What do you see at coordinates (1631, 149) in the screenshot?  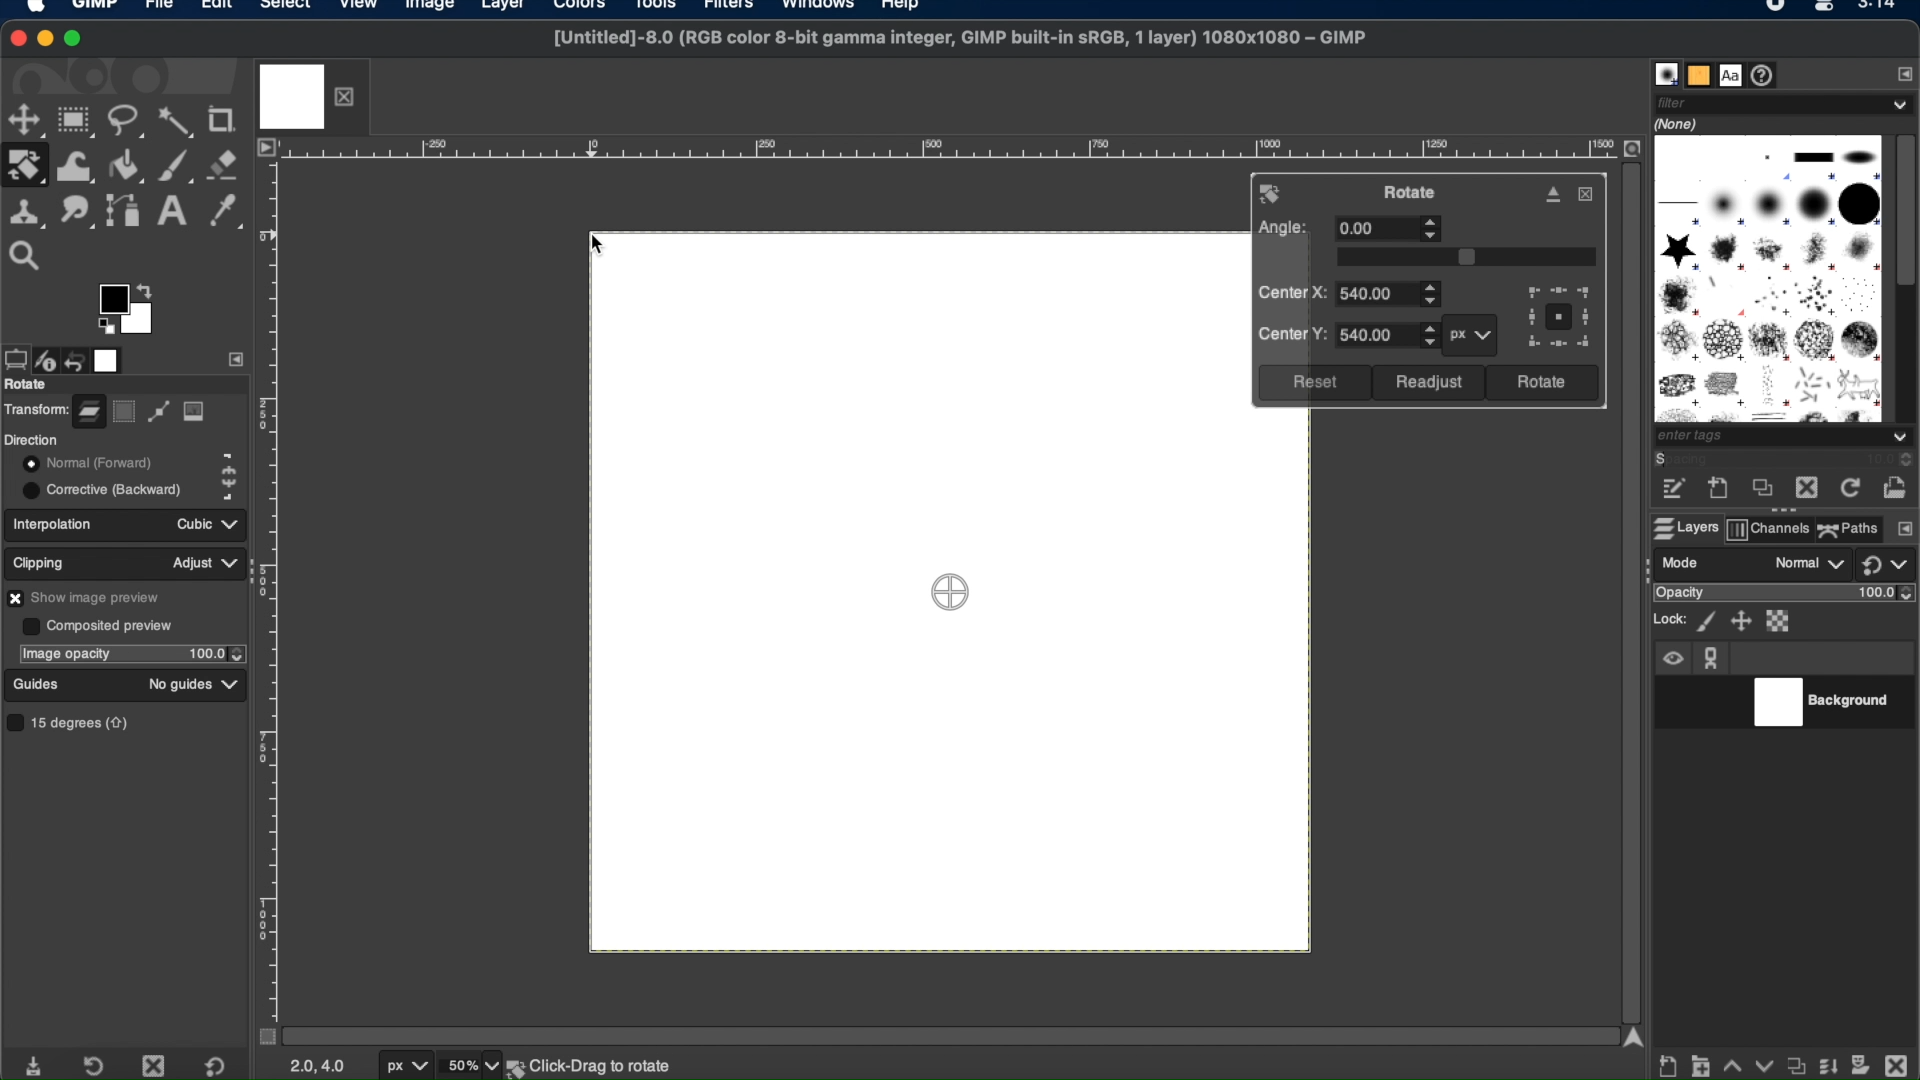 I see `zoom image when window size changes` at bounding box center [1631, 149].